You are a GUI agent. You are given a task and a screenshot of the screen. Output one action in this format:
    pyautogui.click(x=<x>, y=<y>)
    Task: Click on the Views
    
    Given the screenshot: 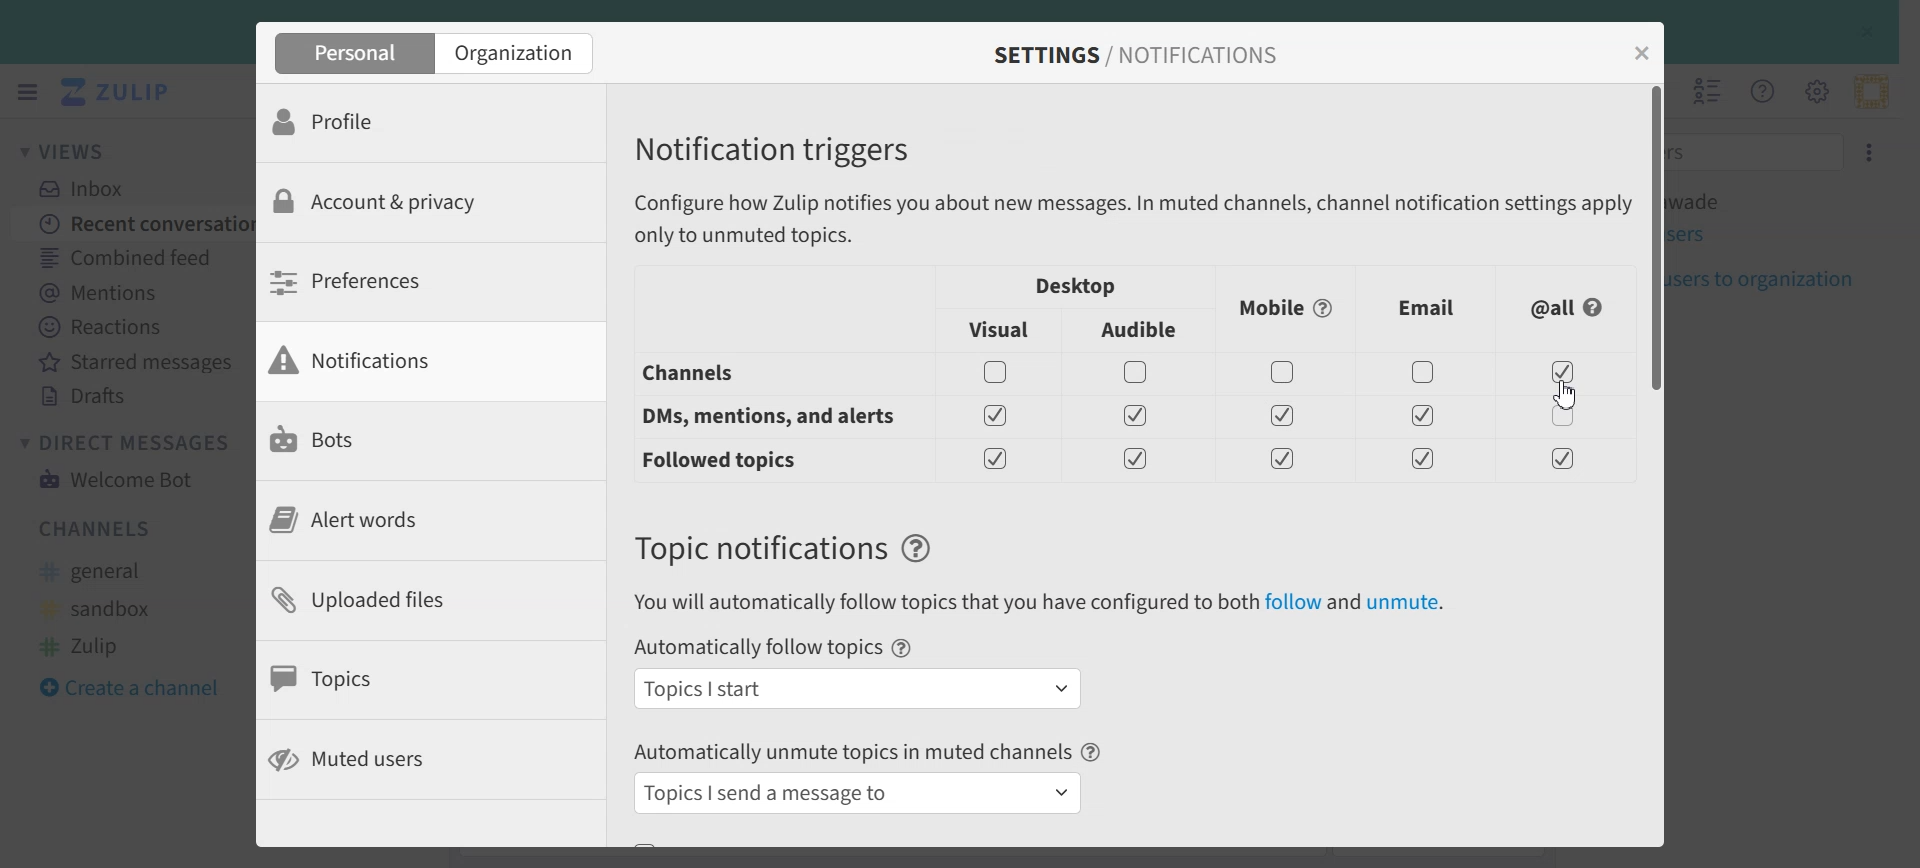 What is the action you would take?
    pyautogui.click(x=74, y=150)
    